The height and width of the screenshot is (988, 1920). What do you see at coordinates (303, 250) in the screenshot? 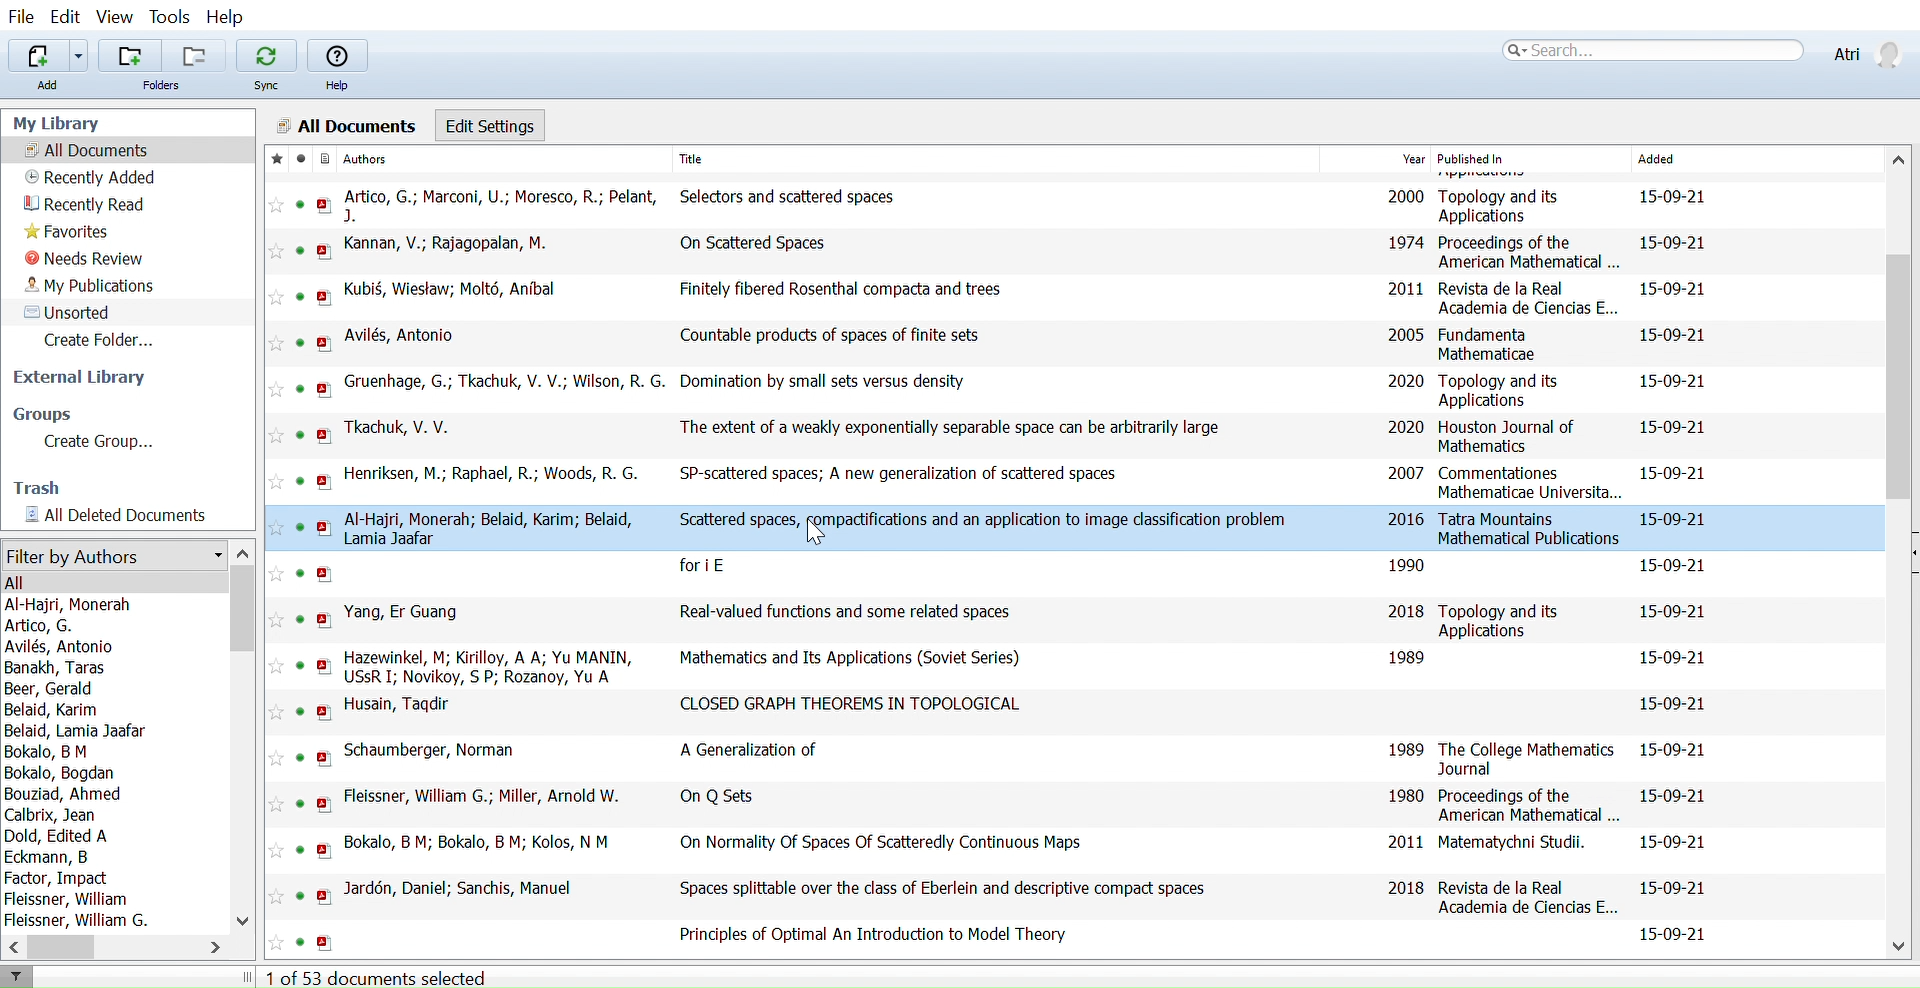
I see `status` at bounding box center [303, 250].